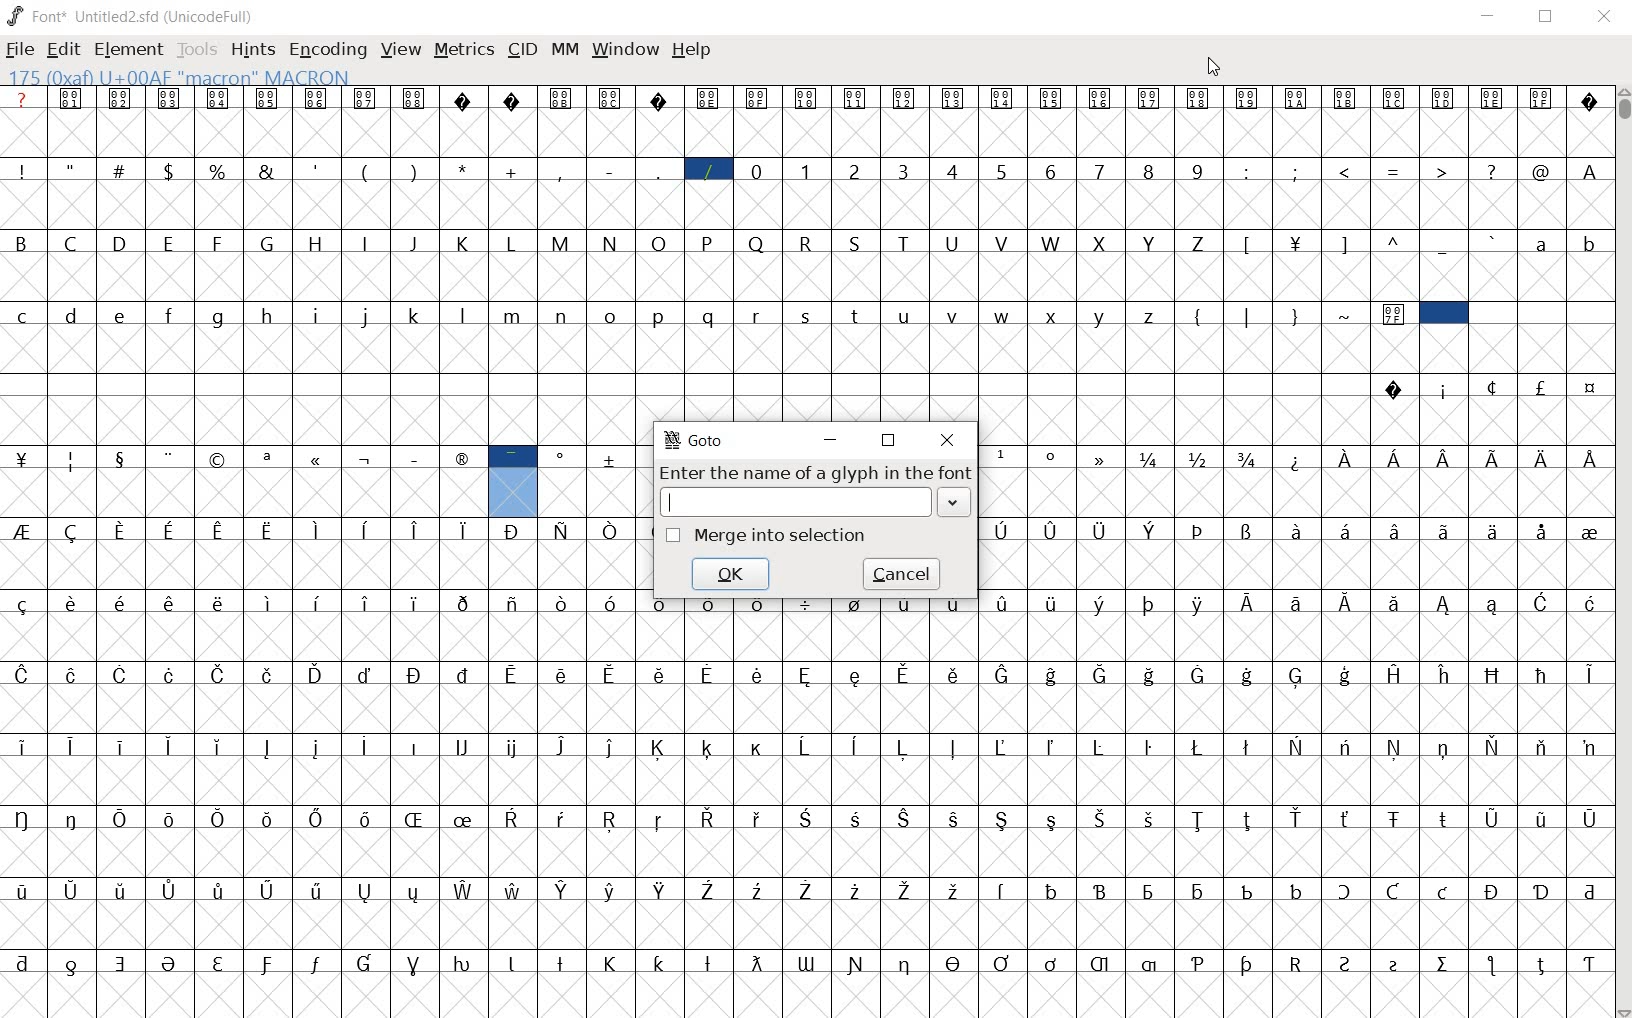 The width and height of the screenshot is (1632, 1018). Describe the element at coordinates (1052, 555) in the screenshot. I see `Latin extended characters` at that location.